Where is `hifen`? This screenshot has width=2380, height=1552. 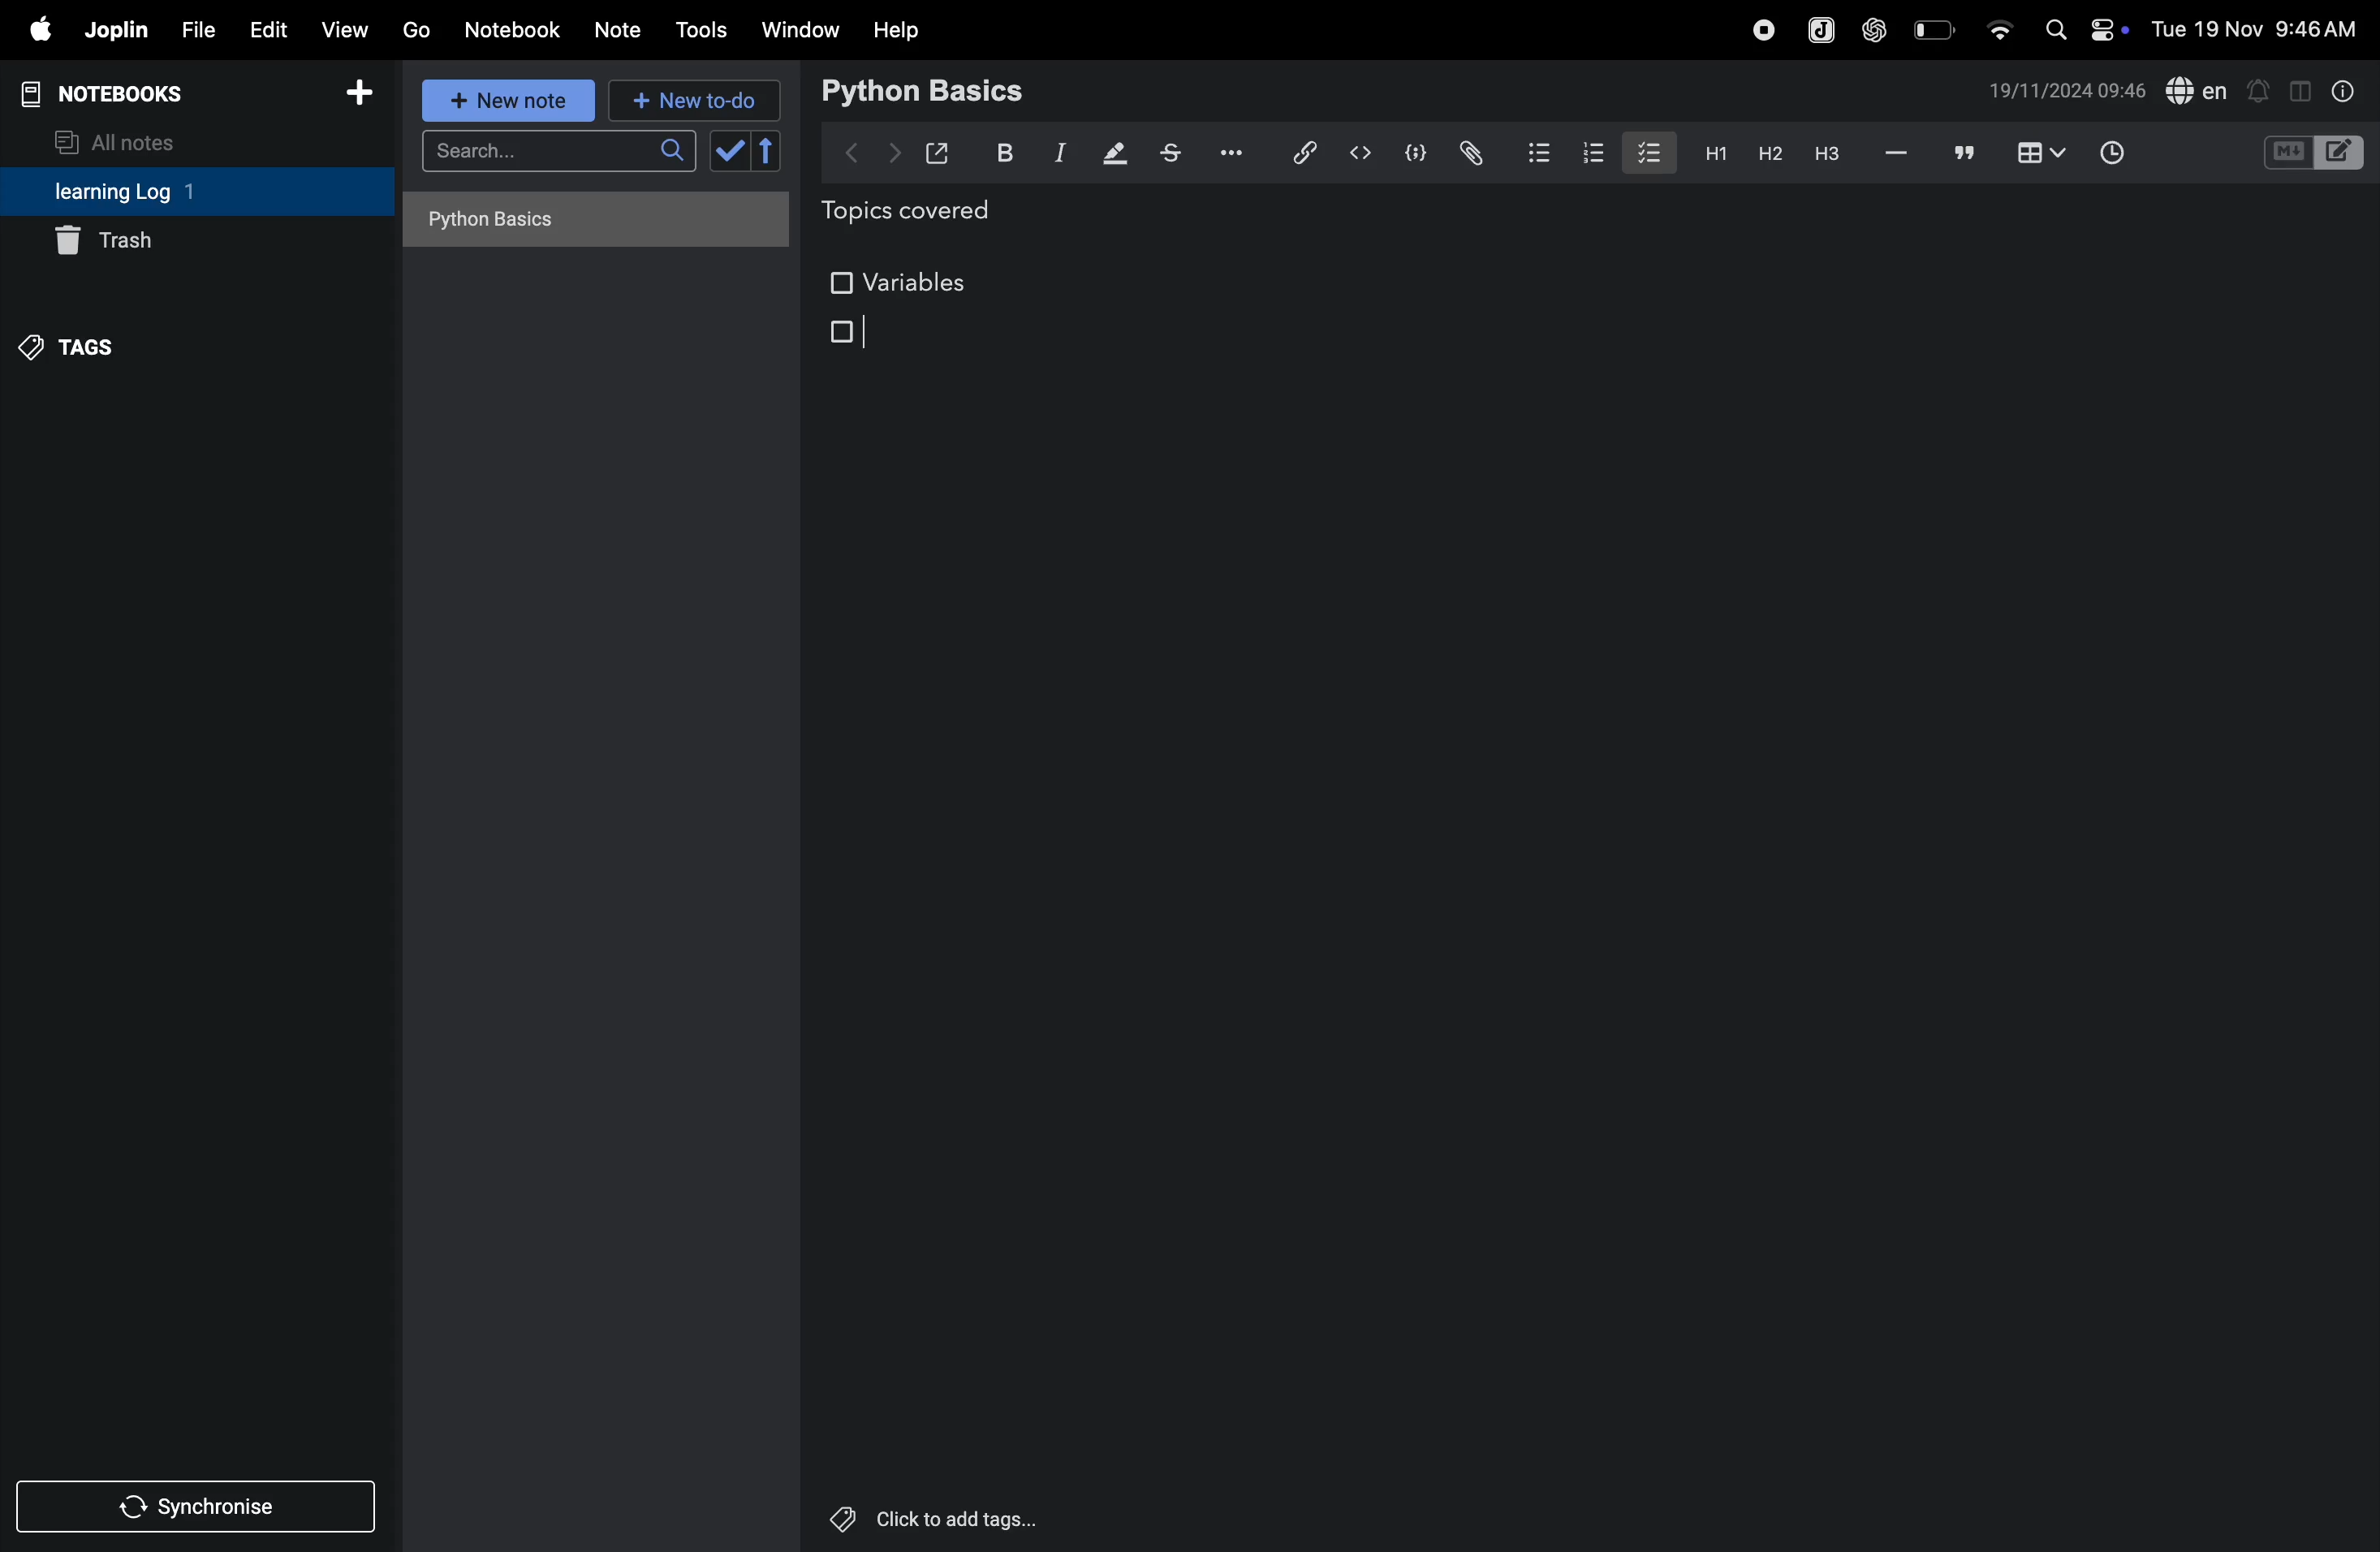
hifen is located at coordinates (1897, 154).